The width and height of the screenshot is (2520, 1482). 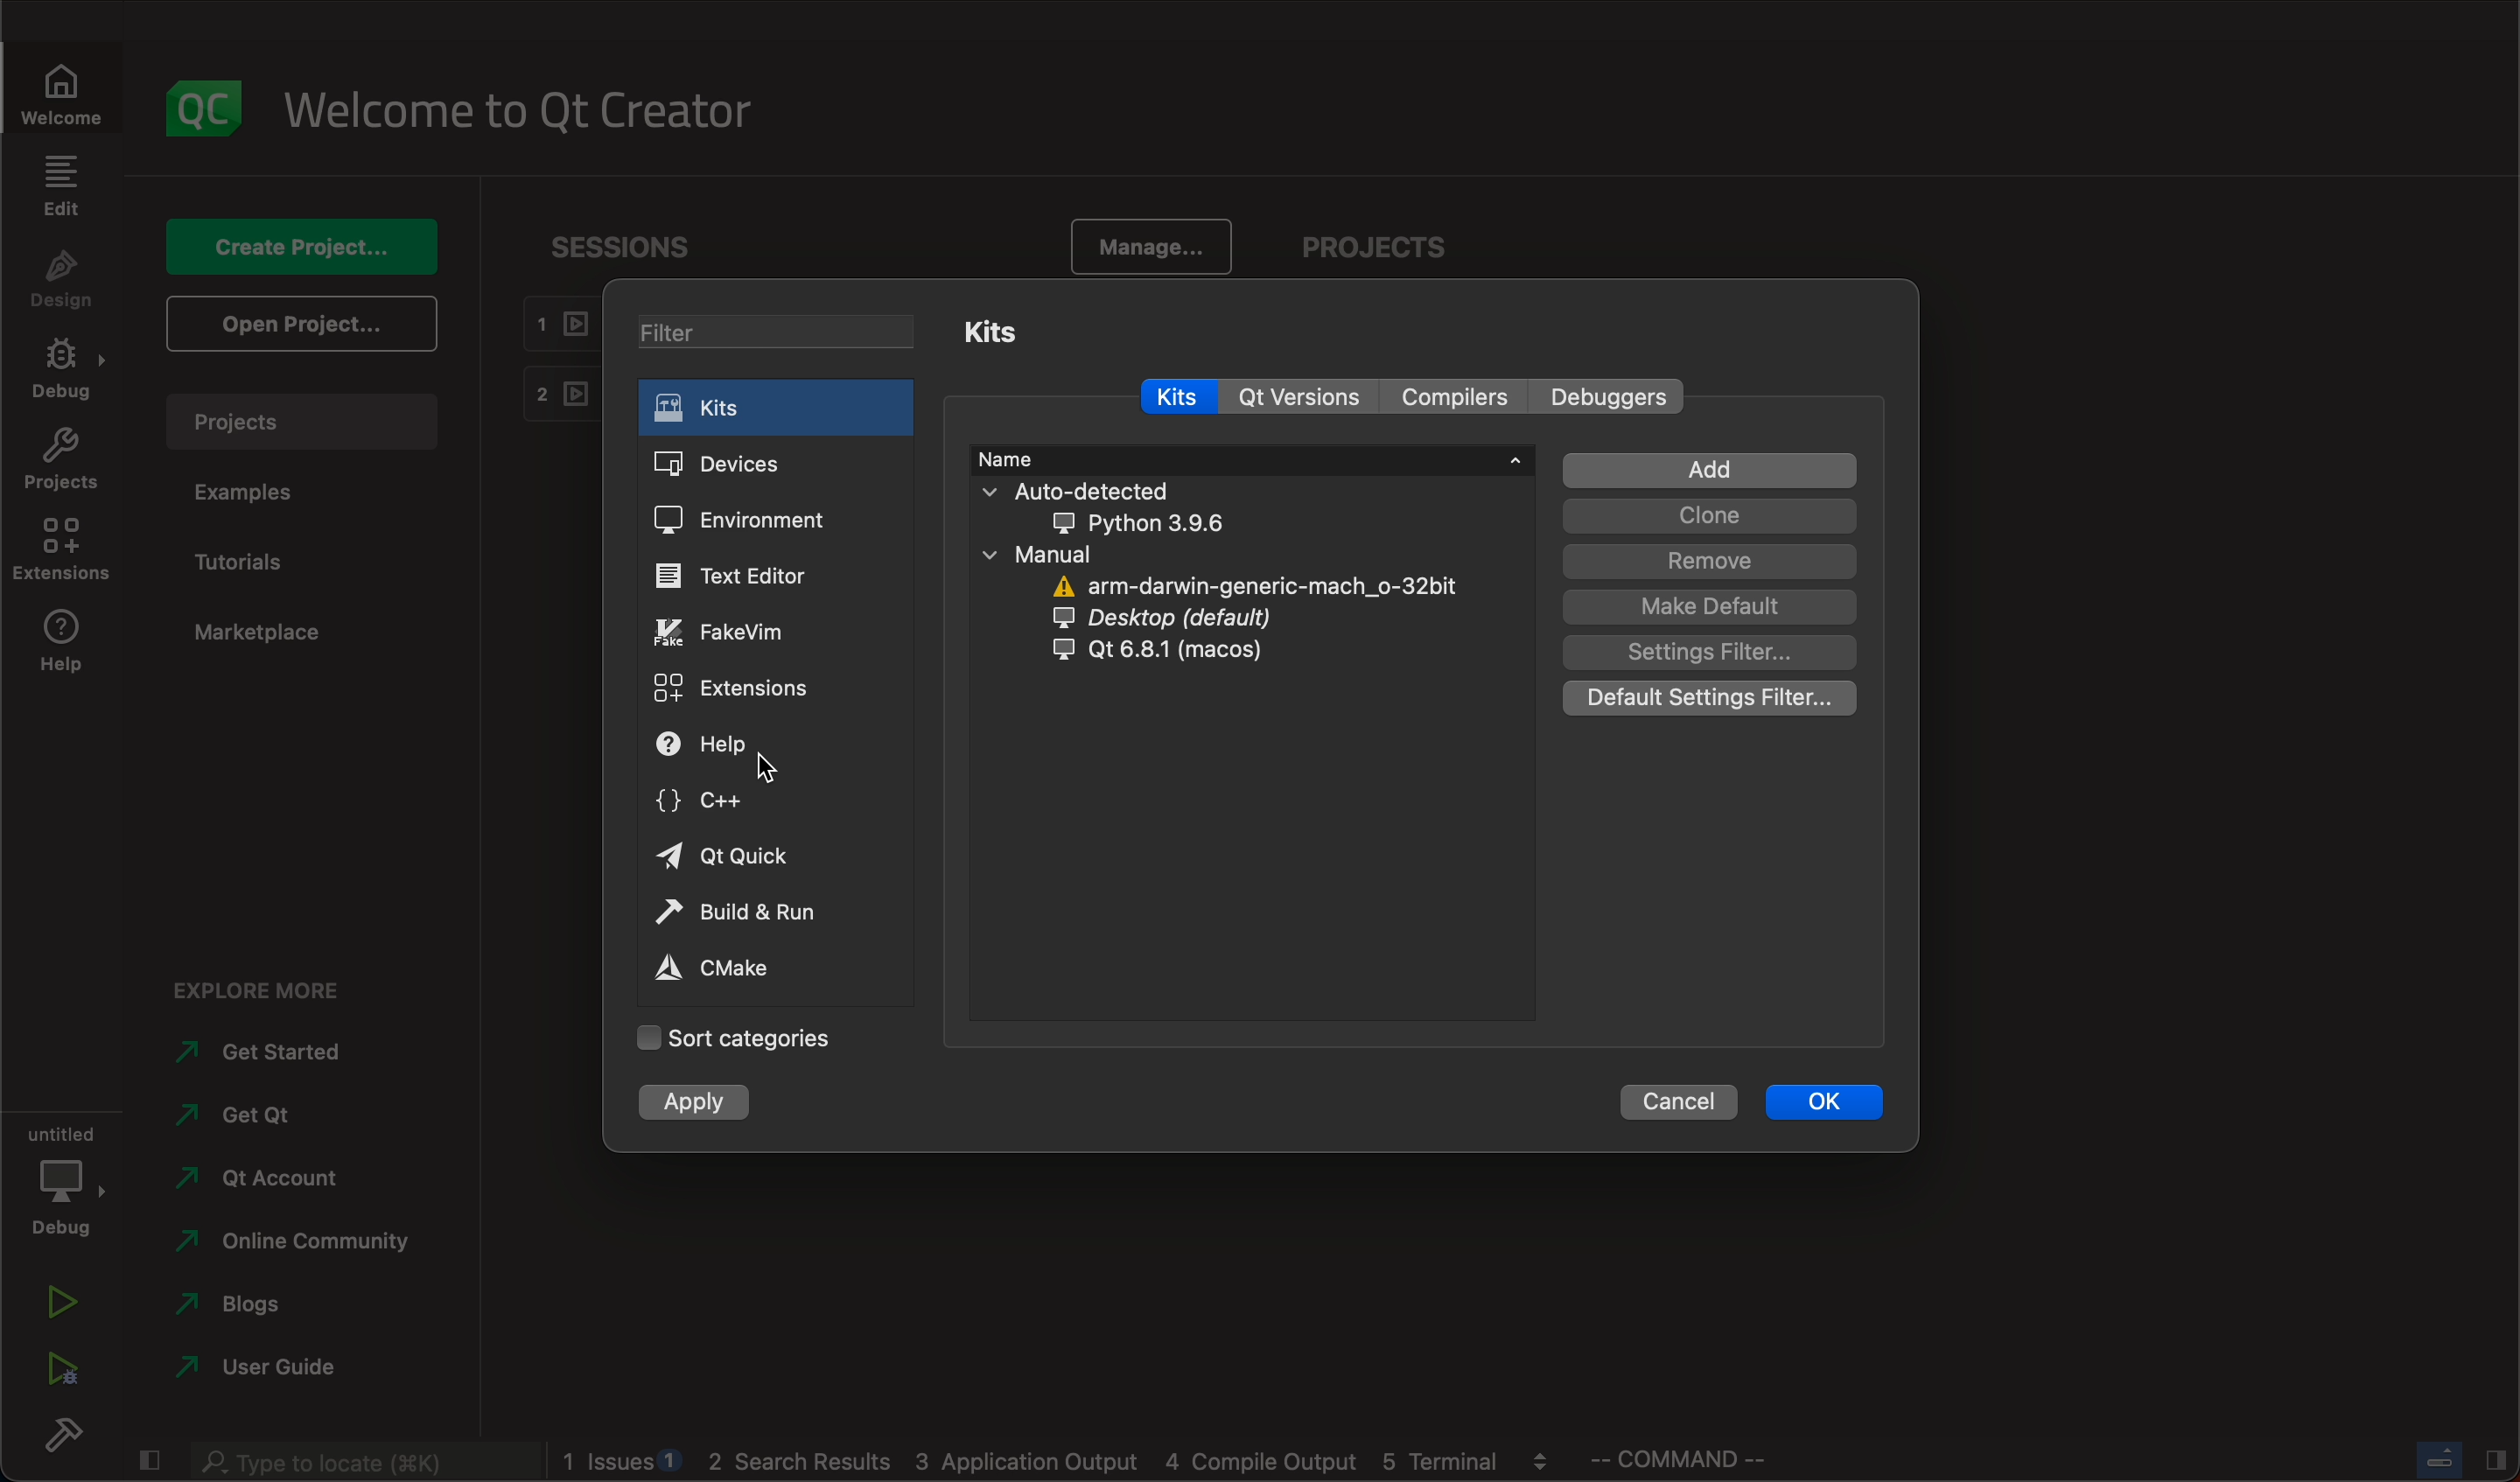 I want to click on qt, so click(x=1155, y=650).